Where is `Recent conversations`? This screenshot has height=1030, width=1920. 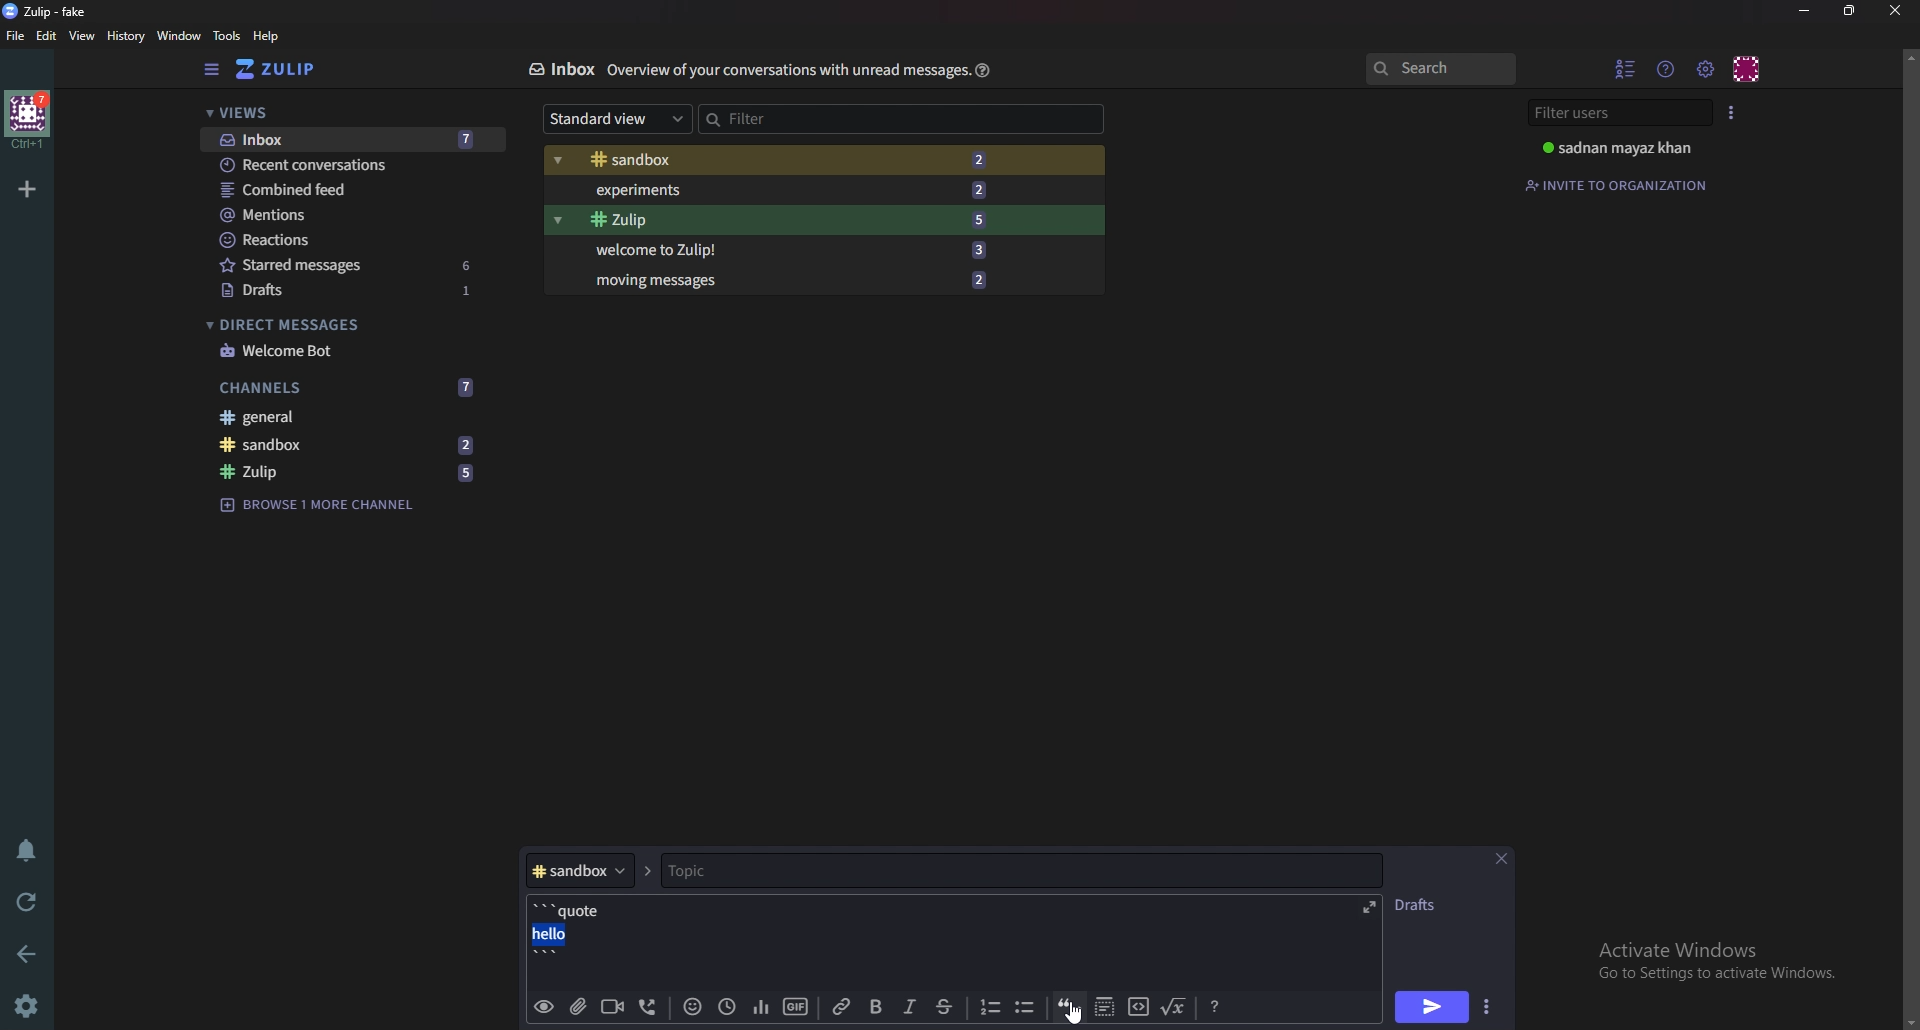 Recent conversations is located at coordinates (326, 166).